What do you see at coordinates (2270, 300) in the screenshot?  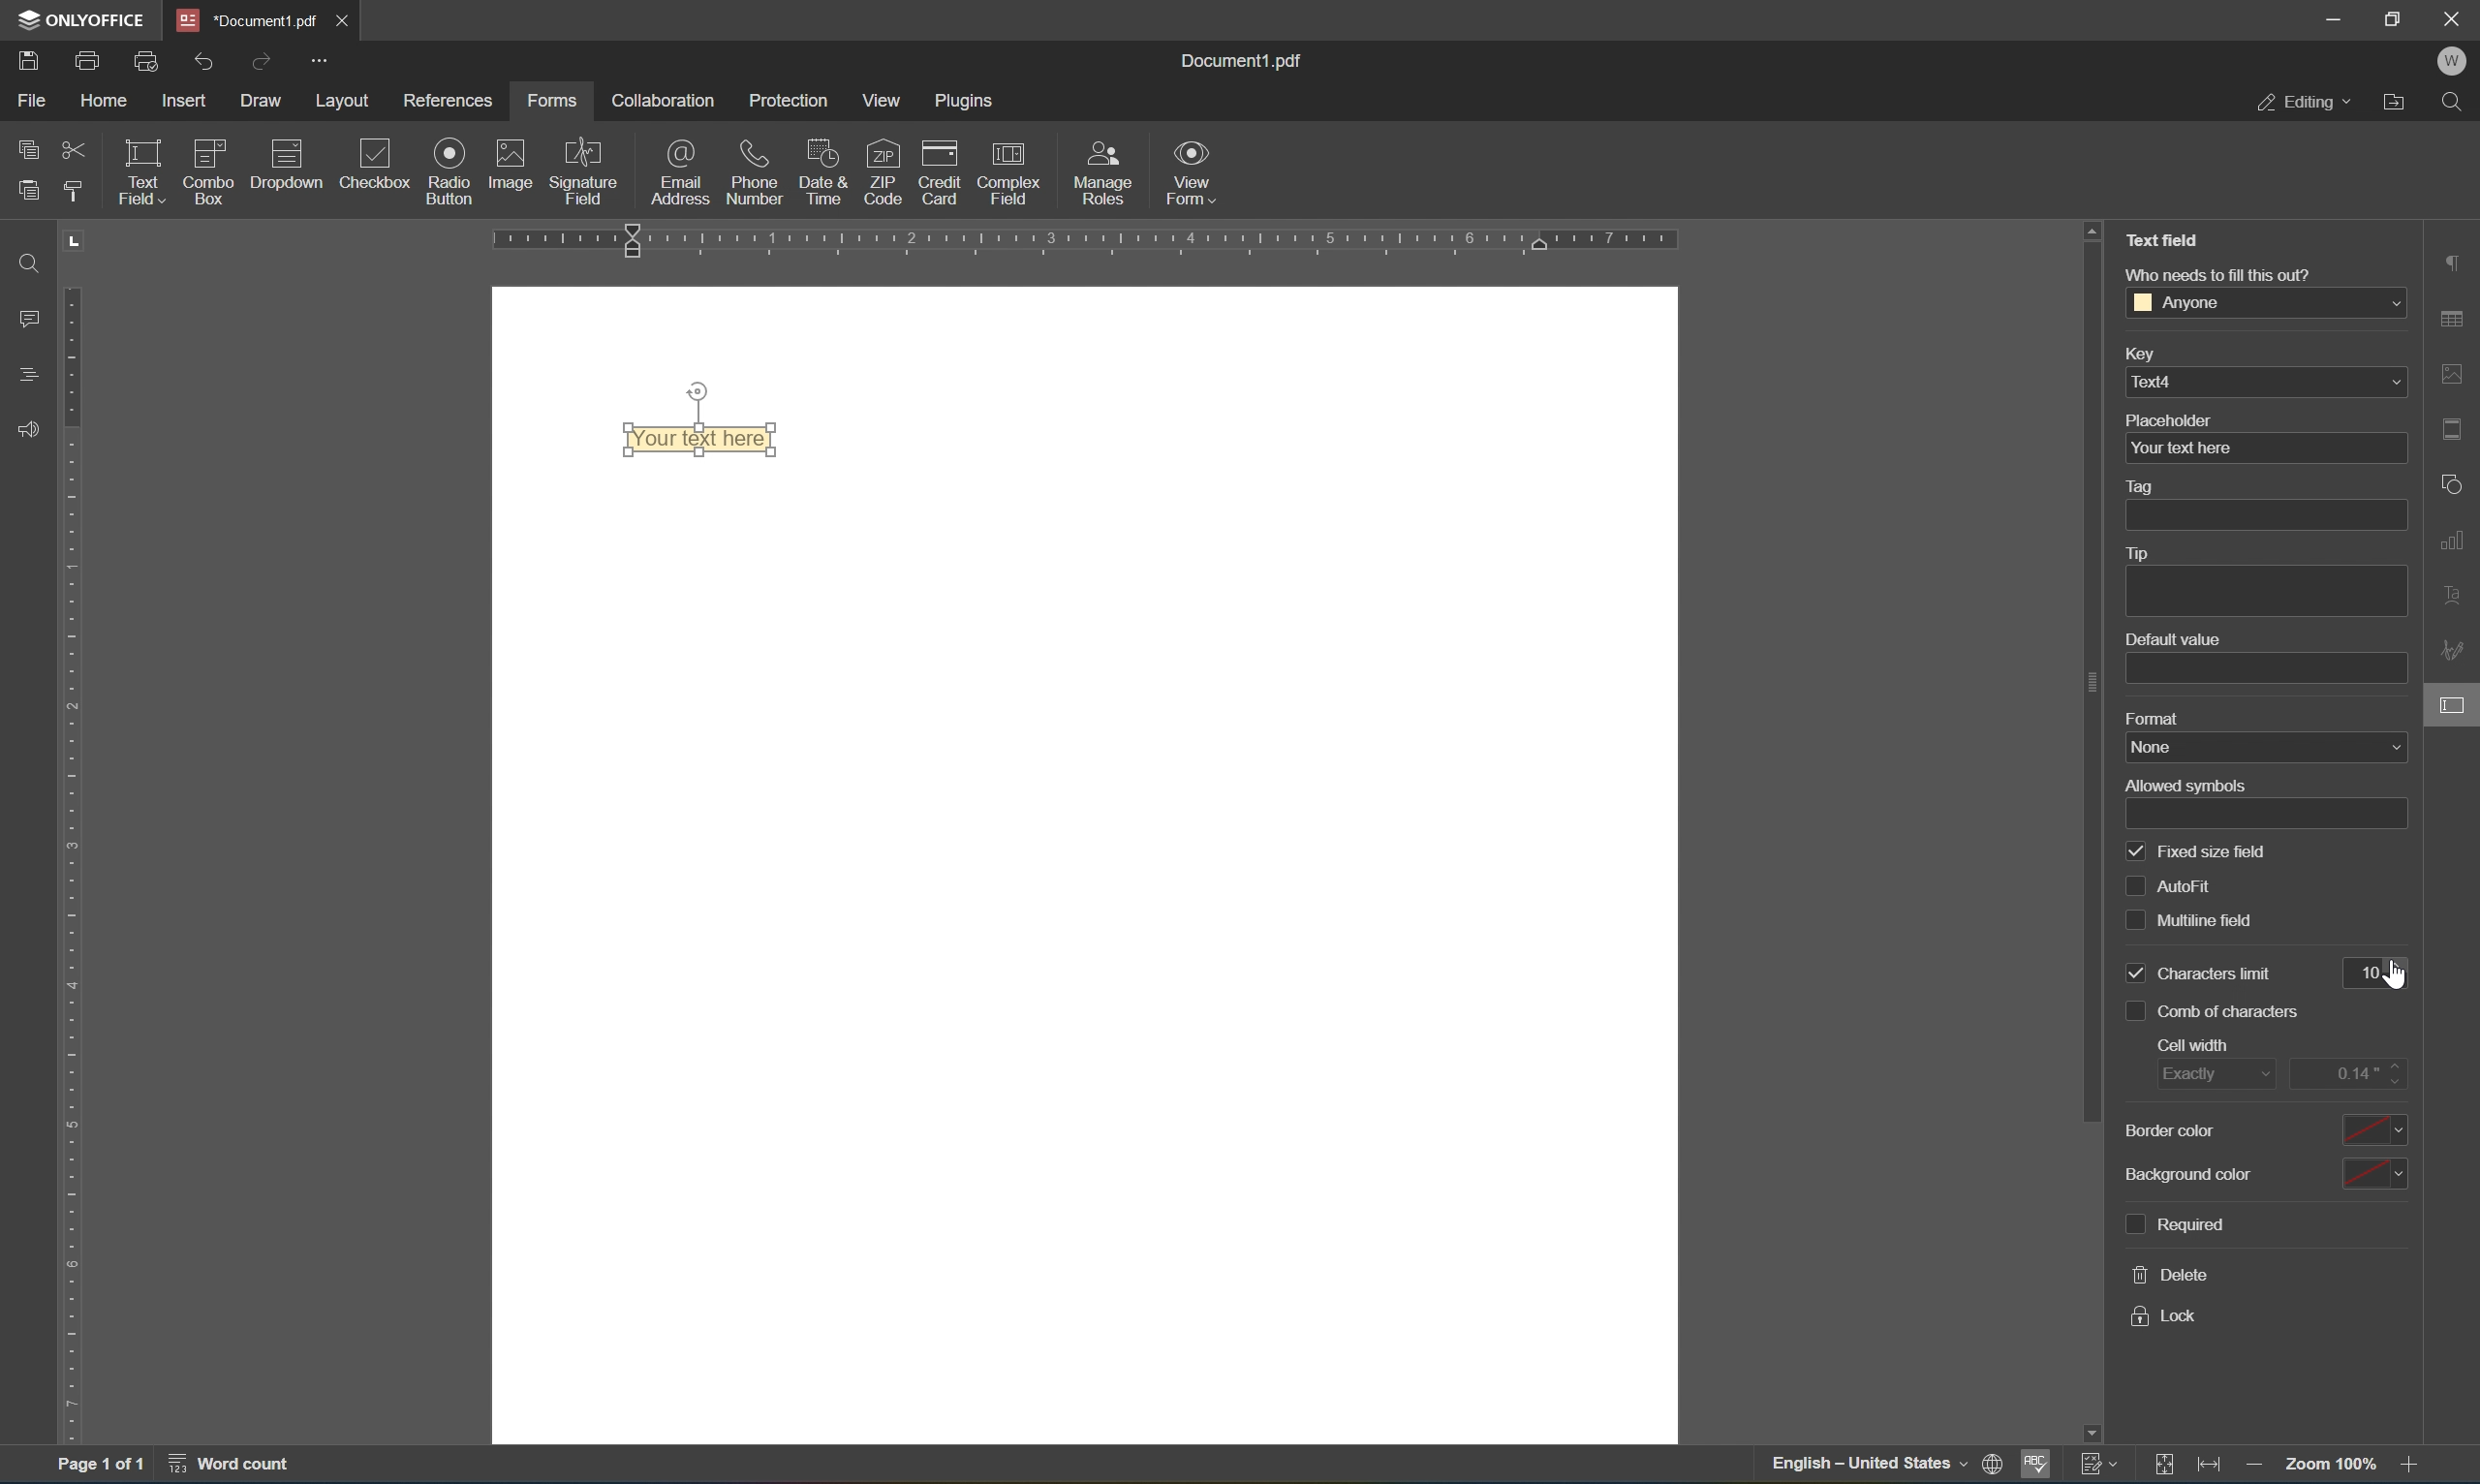 I see `anyone` at bounding box center [2270, 300].